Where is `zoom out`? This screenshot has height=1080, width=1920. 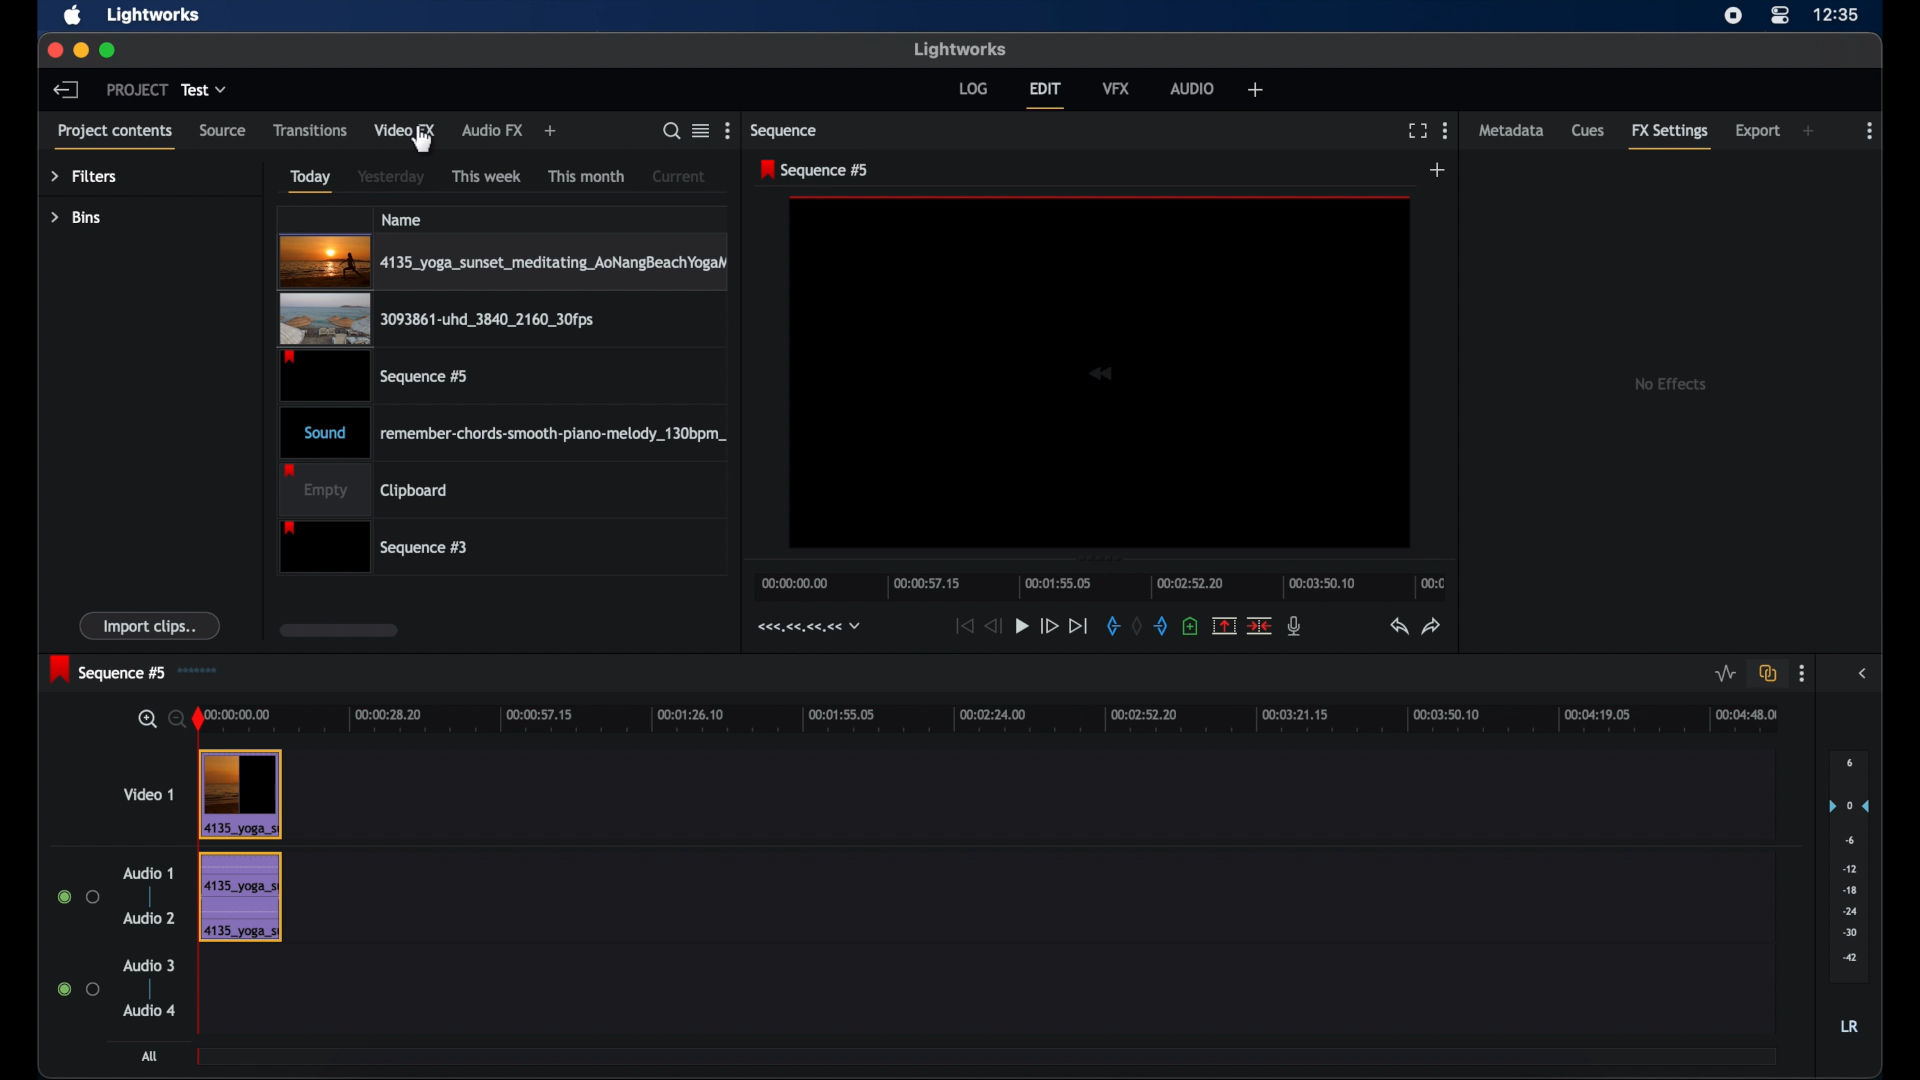 zoom out is located at coordinates (175, 718).